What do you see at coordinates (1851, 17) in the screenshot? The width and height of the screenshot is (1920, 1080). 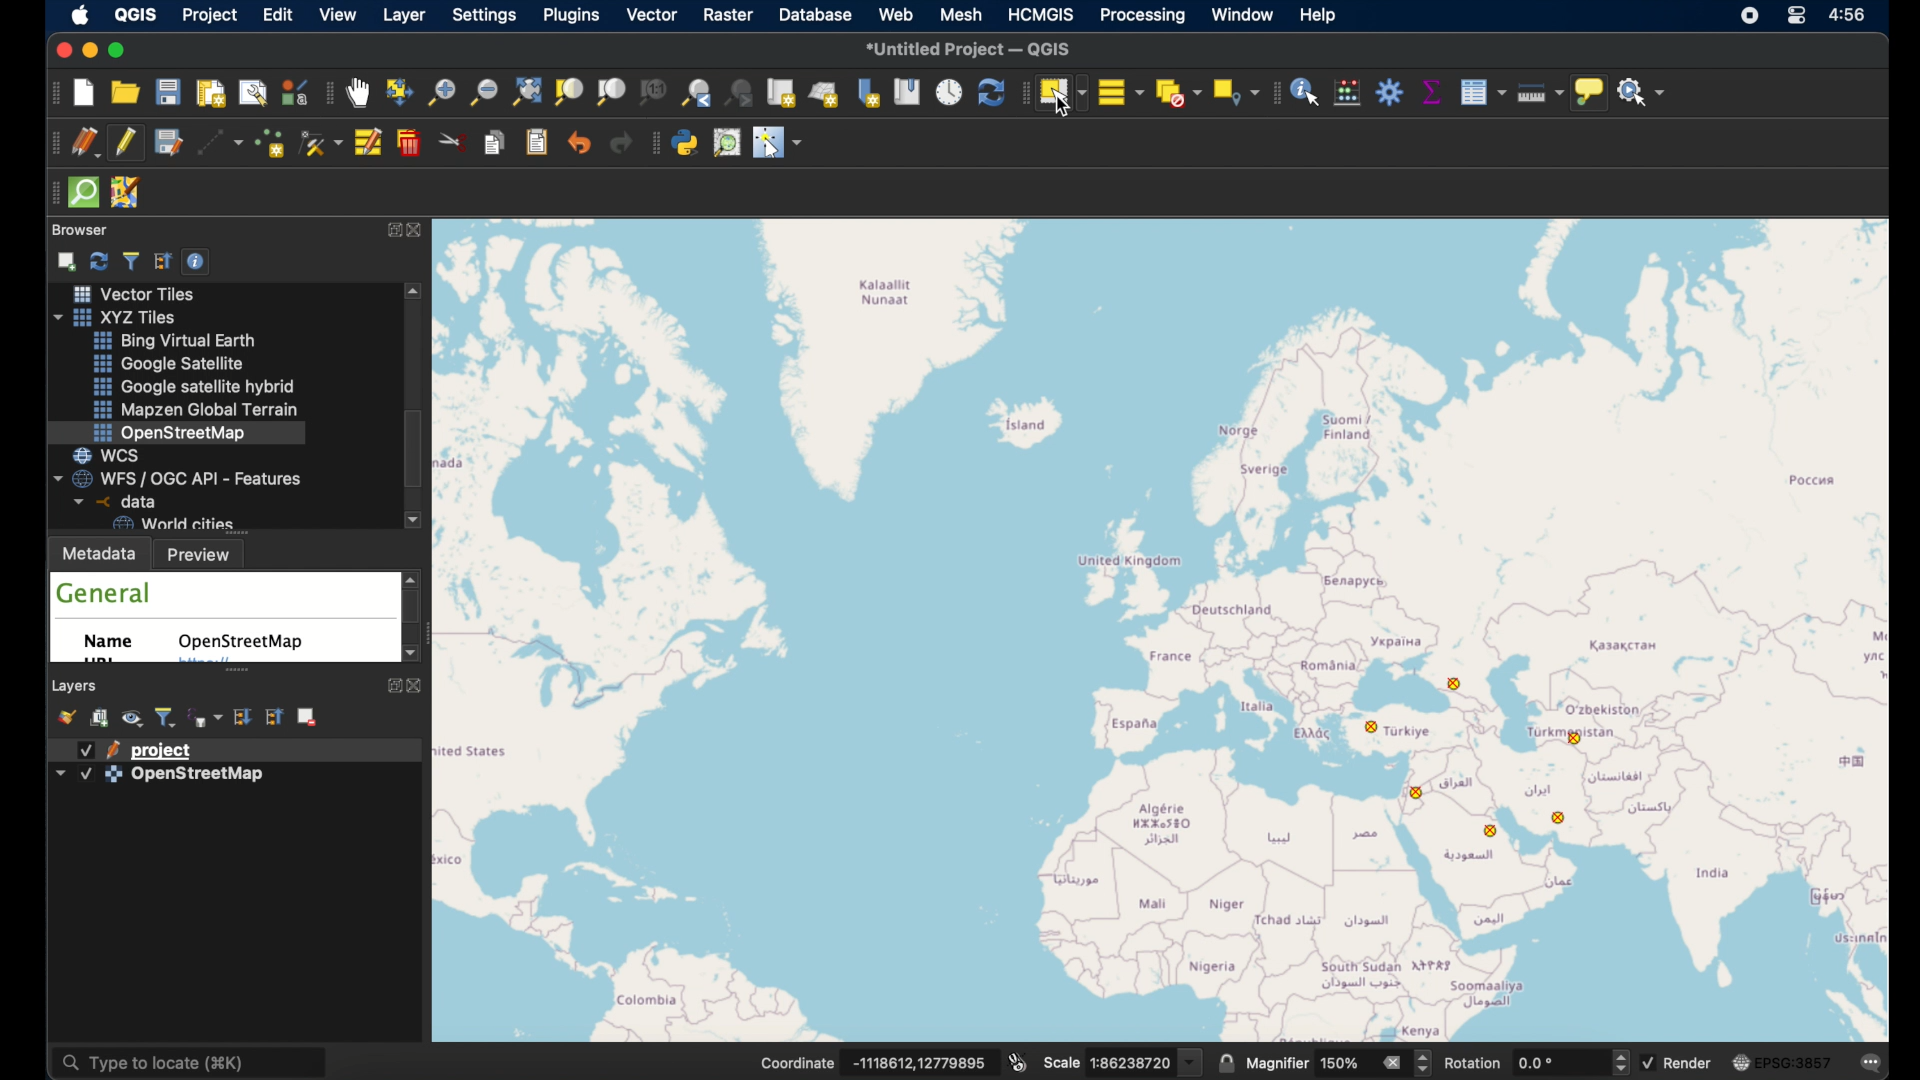 I see `time` at bounding box center [1851, 17].